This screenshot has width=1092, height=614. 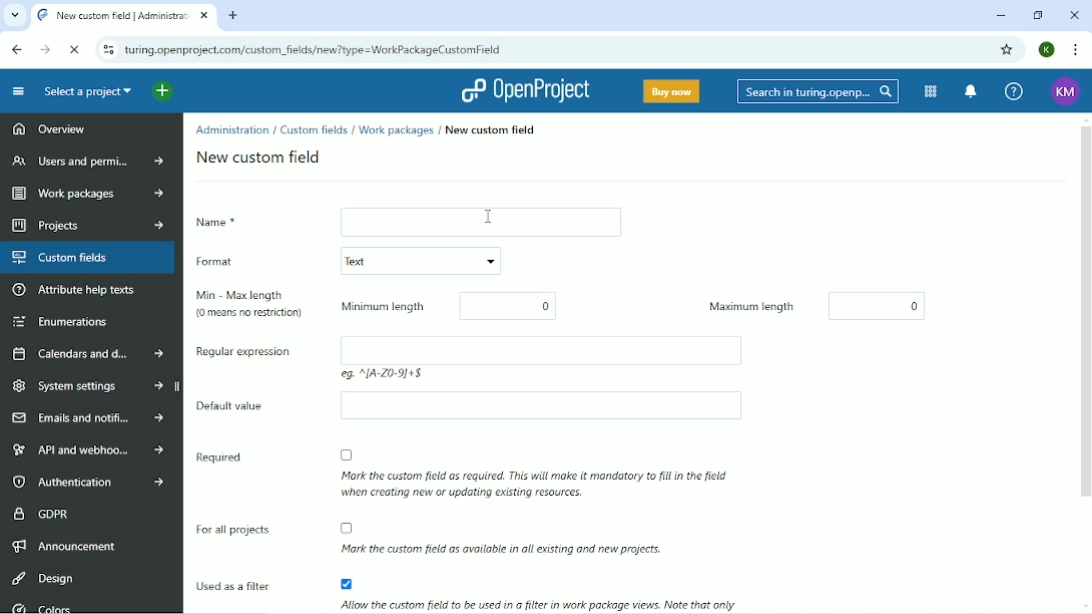 What do you see at coordinates (76, 49) in the screenshot?
I see `Reload this page` at bounding box center [76, 49].